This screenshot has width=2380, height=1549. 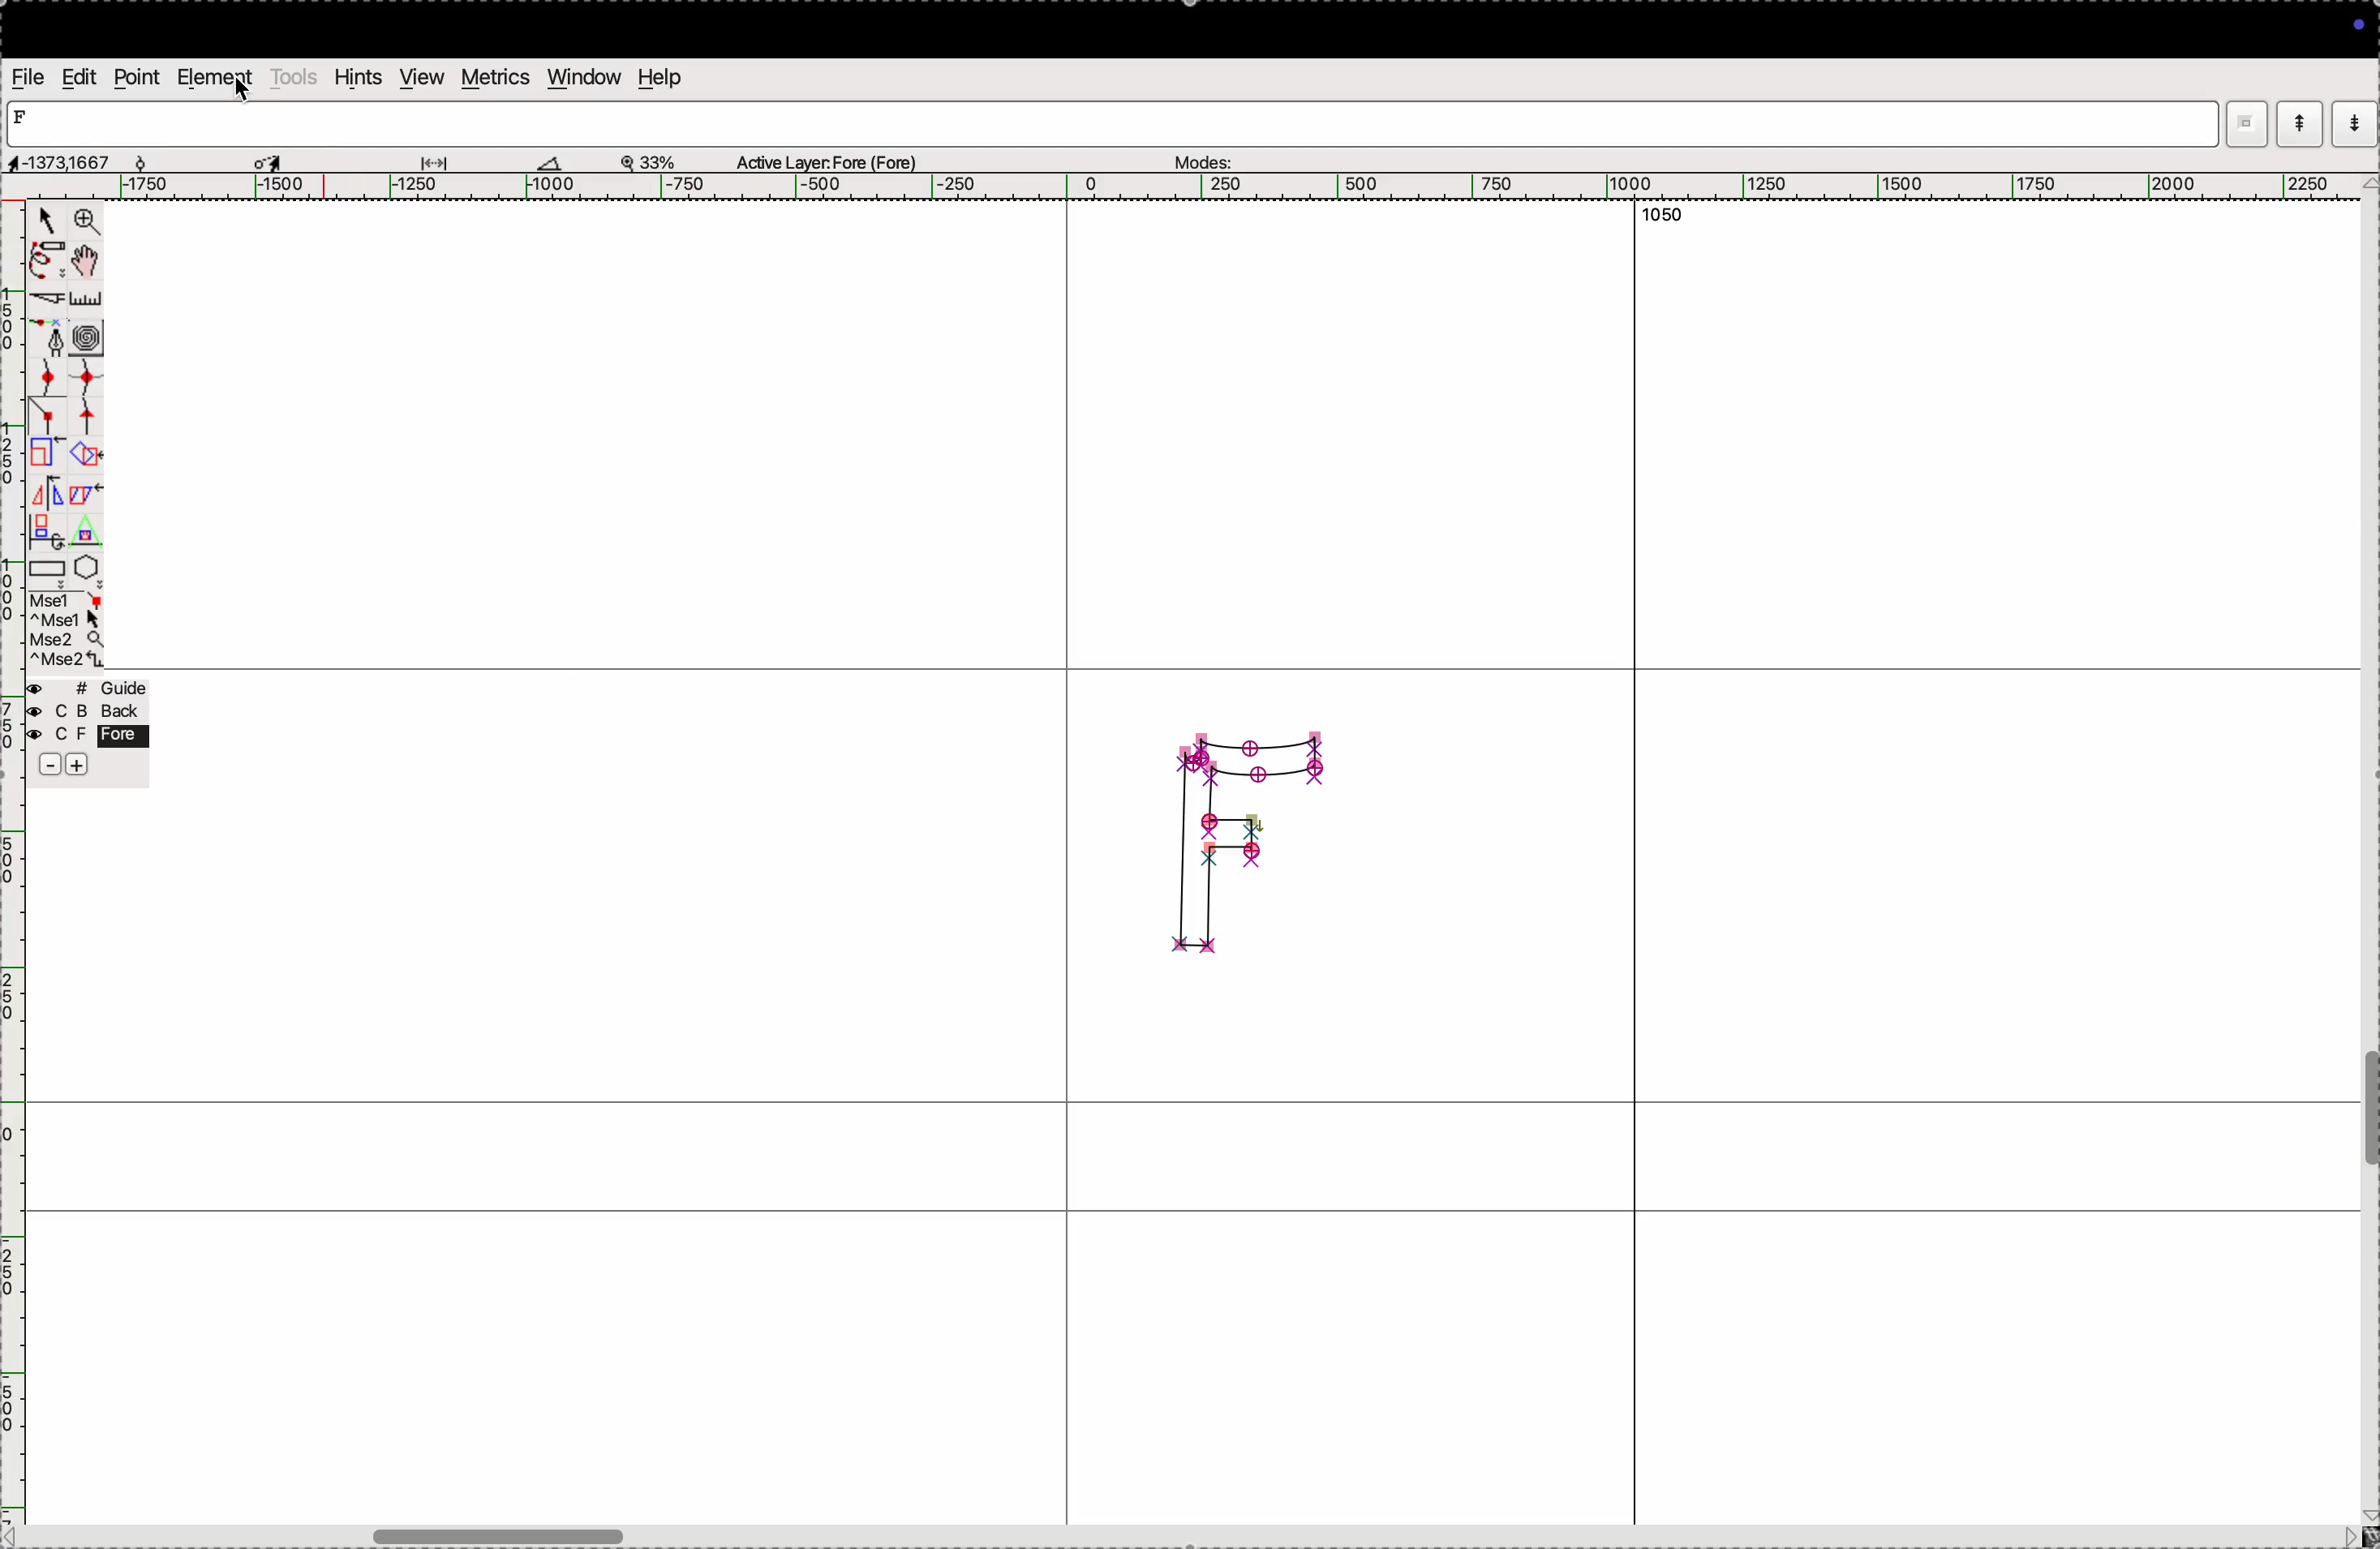 What do you see at coordinates (585, 77) in the screenshot?
I see `window` at bounding box center [585, 77].